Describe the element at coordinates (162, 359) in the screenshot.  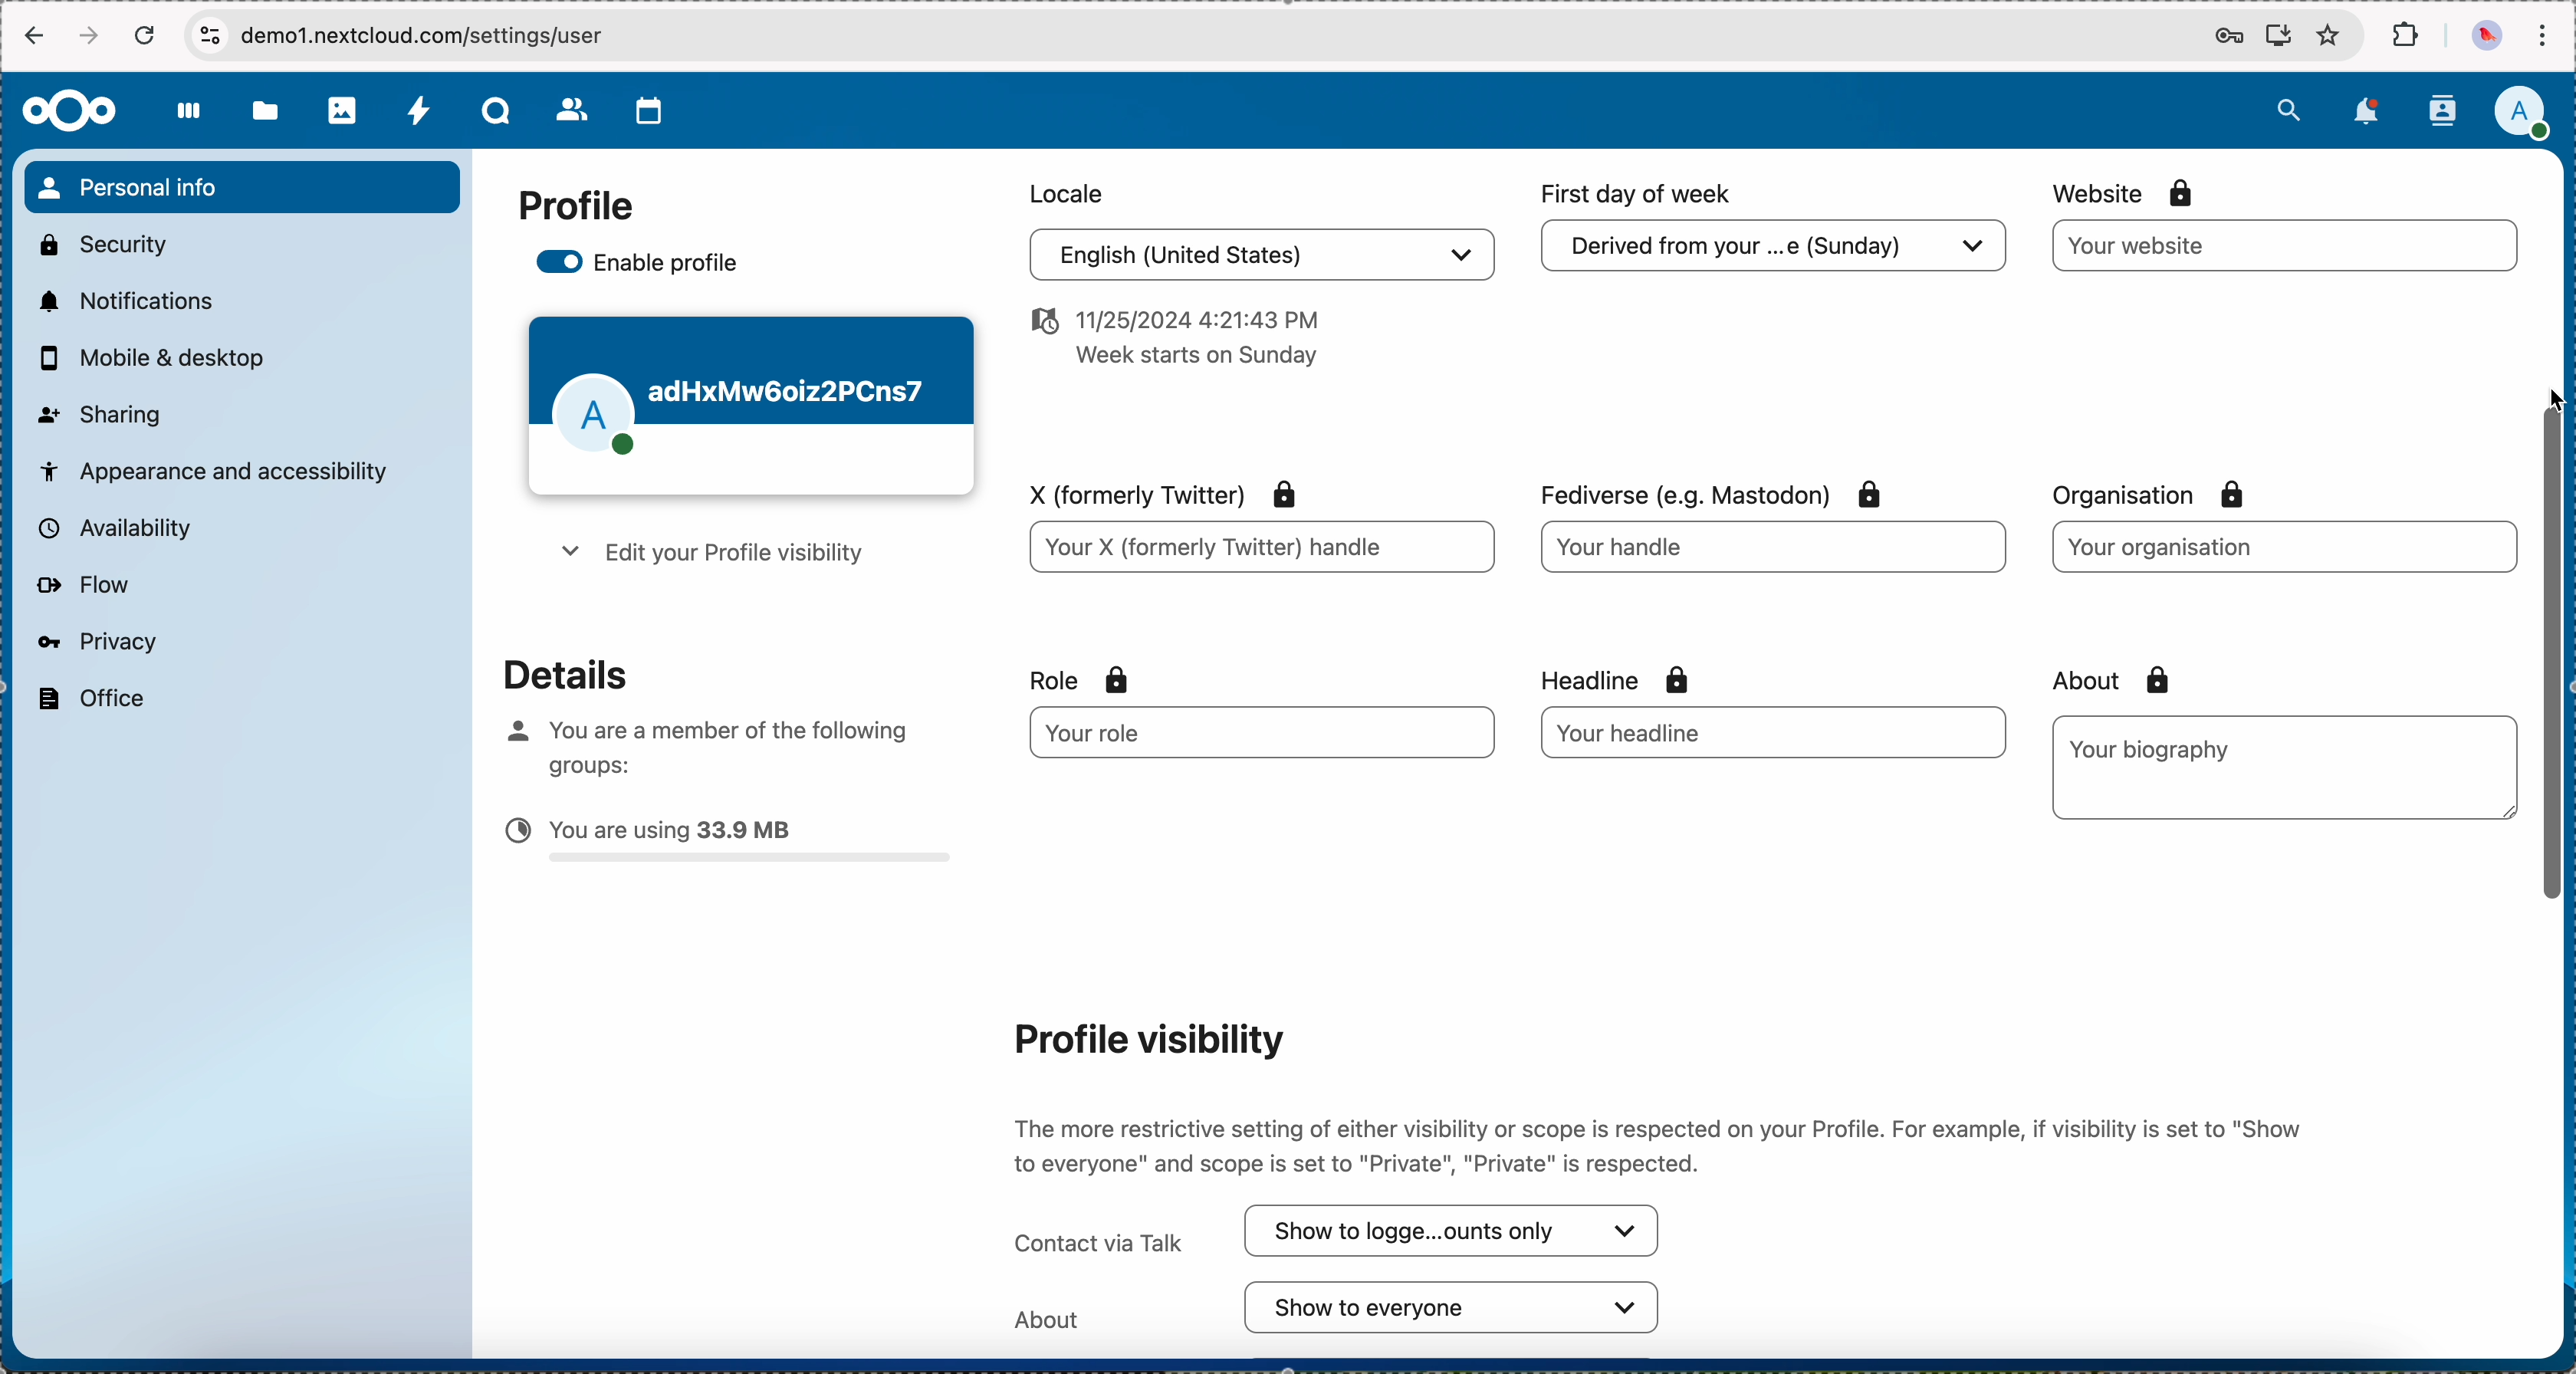
I see `mobile and desktop` at that location.